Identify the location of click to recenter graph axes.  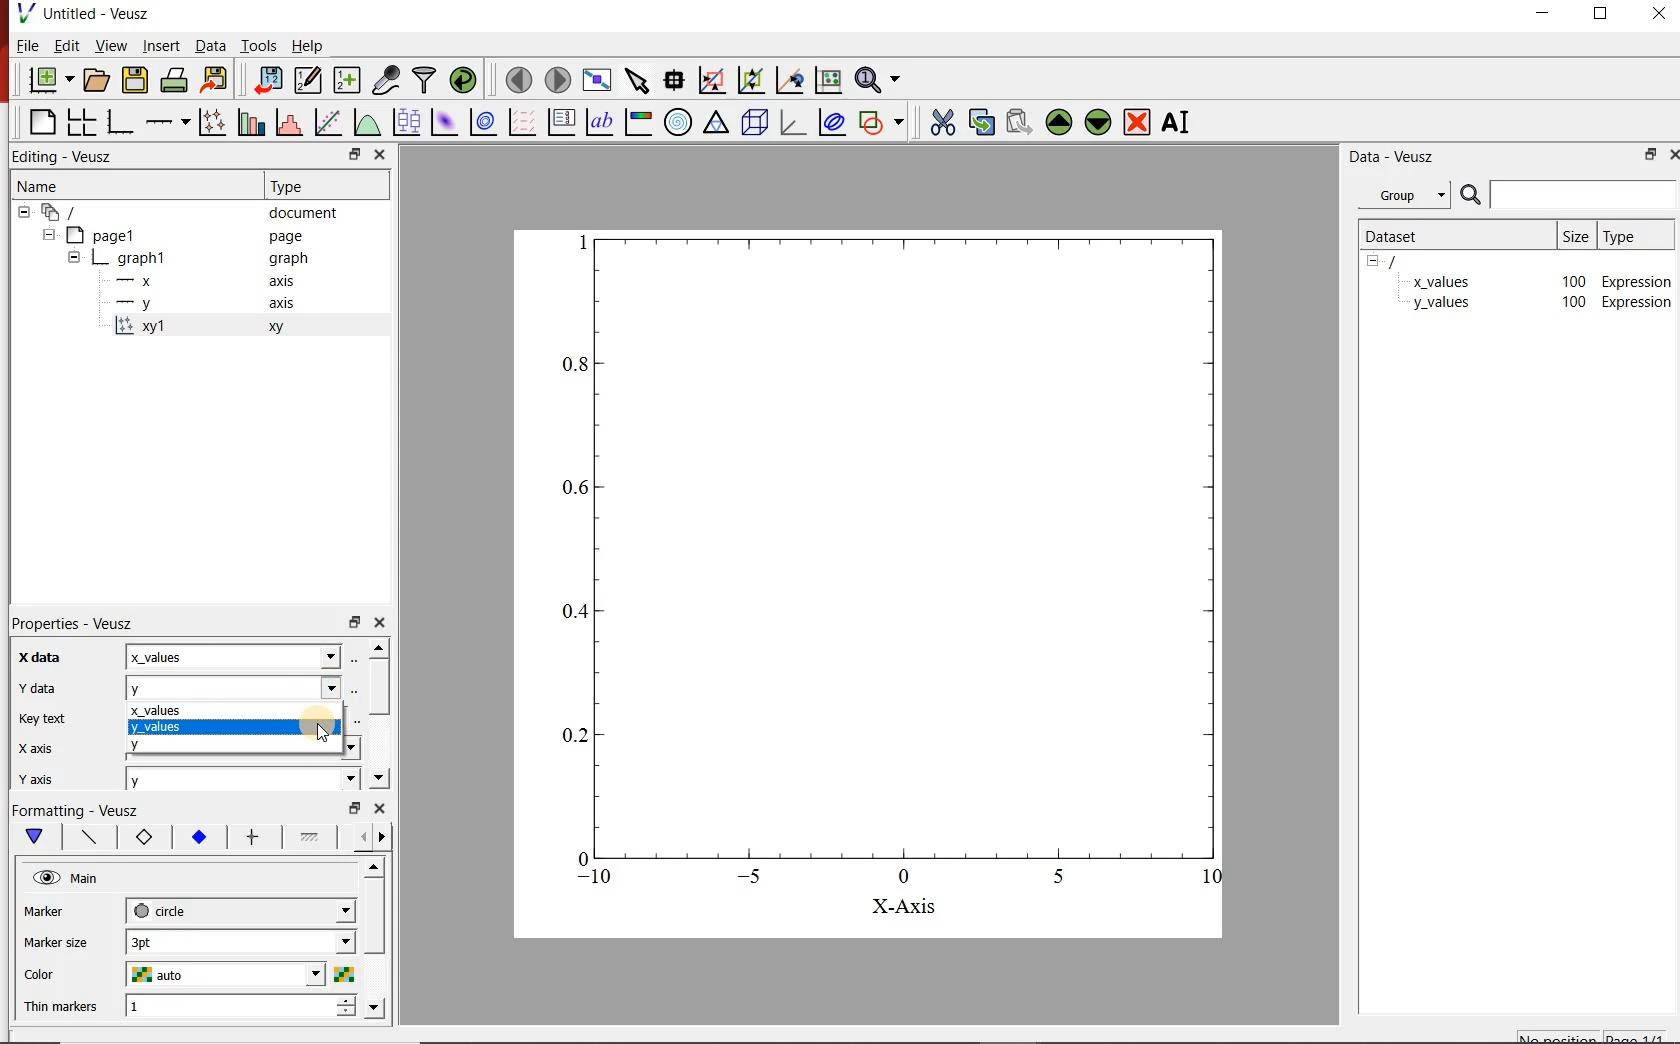
(789, 81).